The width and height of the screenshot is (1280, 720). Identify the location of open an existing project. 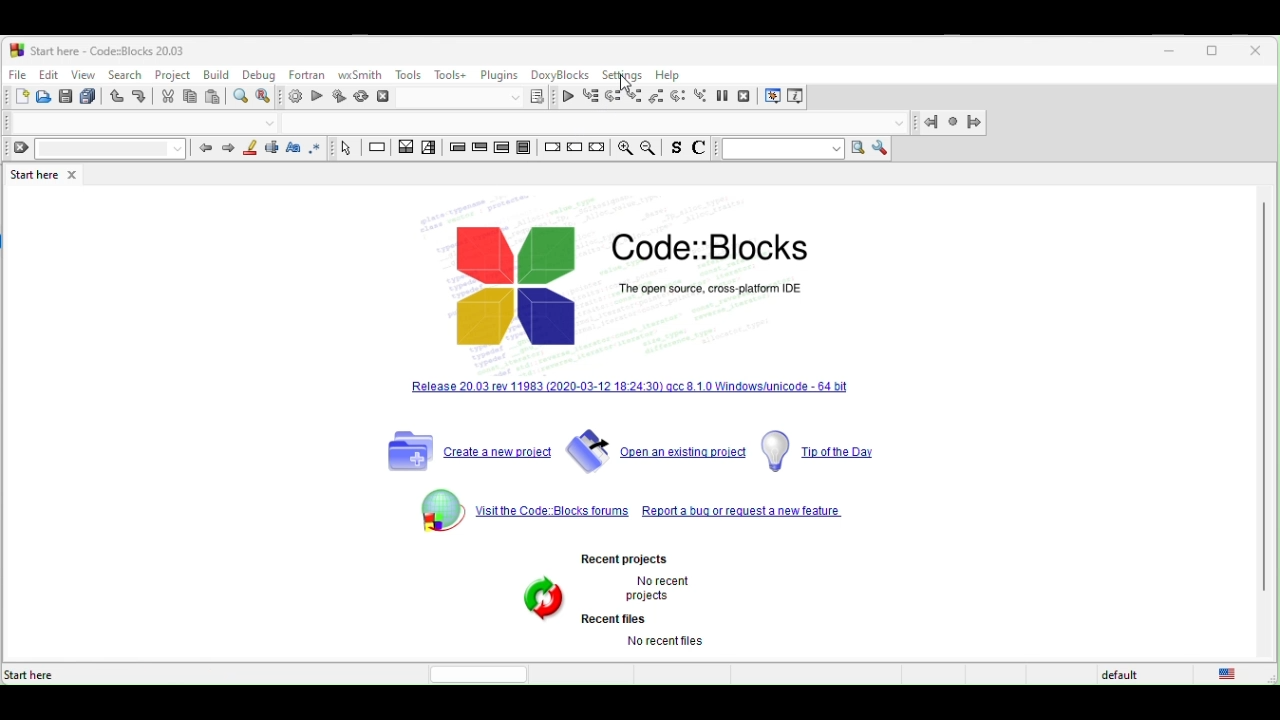
(659, 452).